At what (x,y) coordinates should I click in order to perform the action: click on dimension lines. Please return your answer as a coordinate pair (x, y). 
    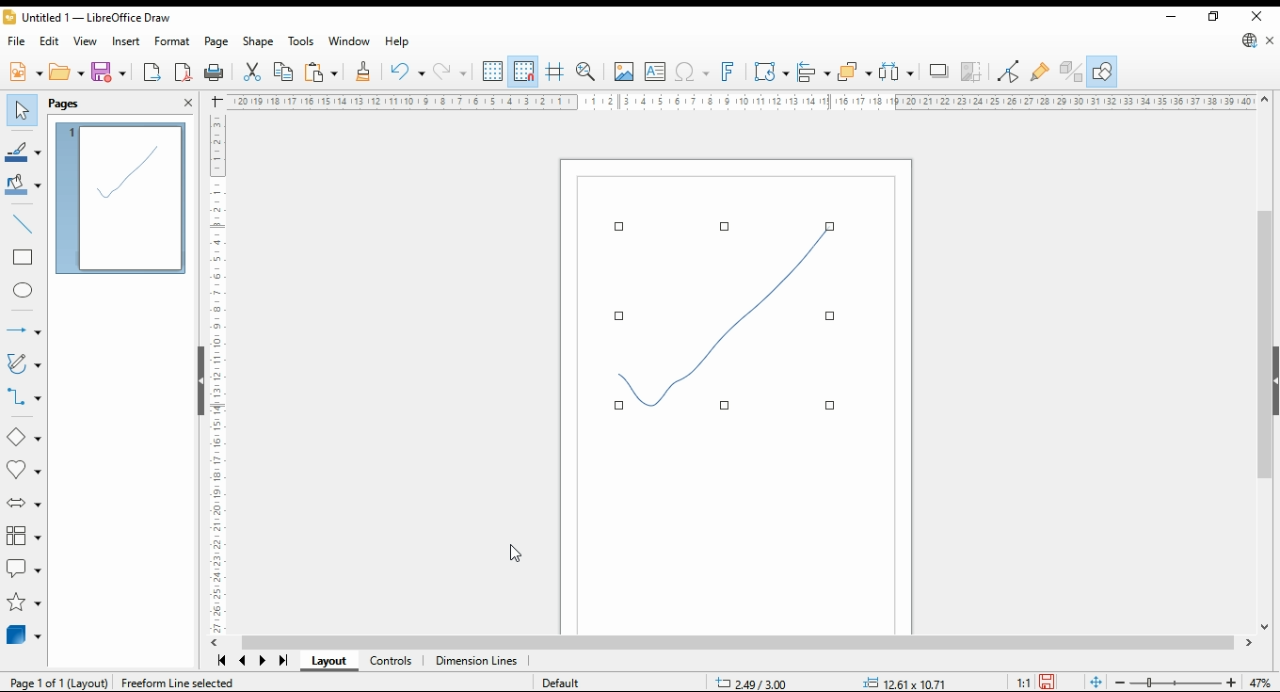
    Looking at the image, I should click on (476, 661).